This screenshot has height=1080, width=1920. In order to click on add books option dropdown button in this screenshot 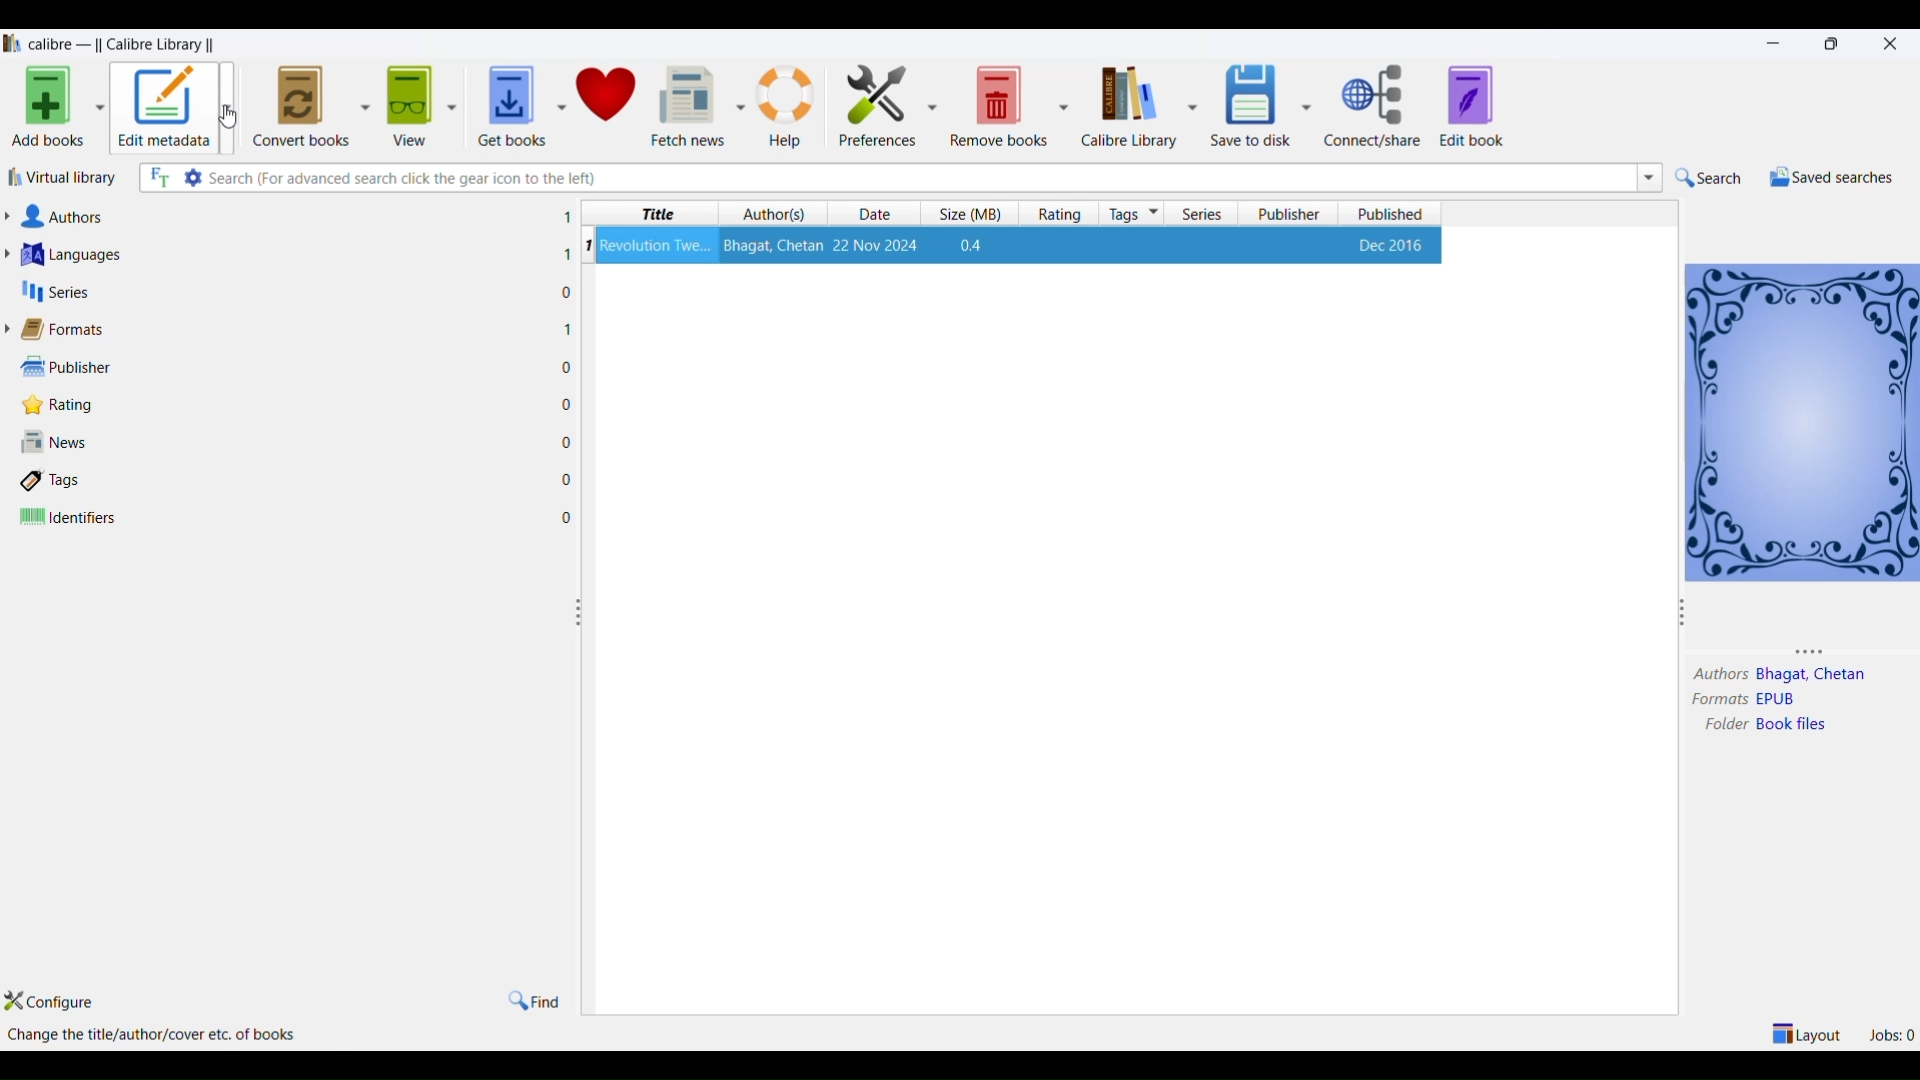, I will do `click(100, 110)`.